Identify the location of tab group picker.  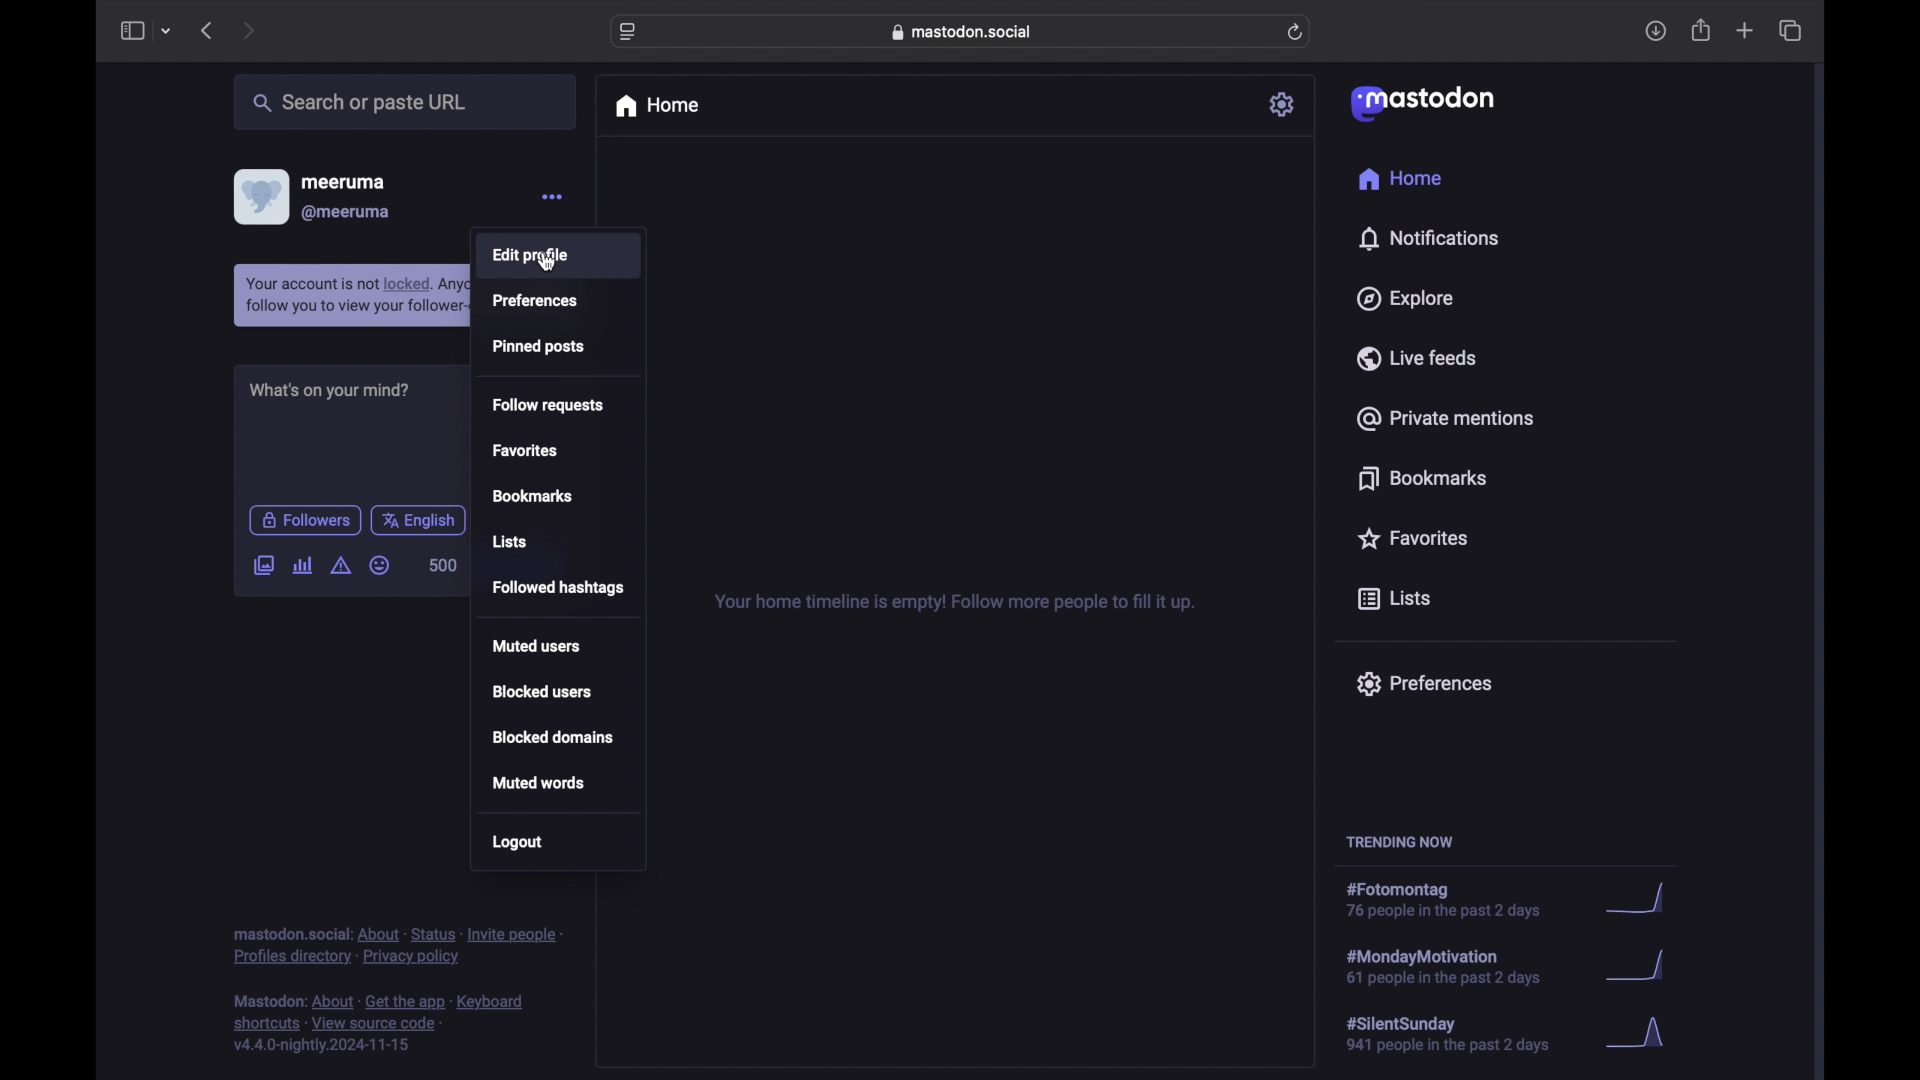
(166, 32).